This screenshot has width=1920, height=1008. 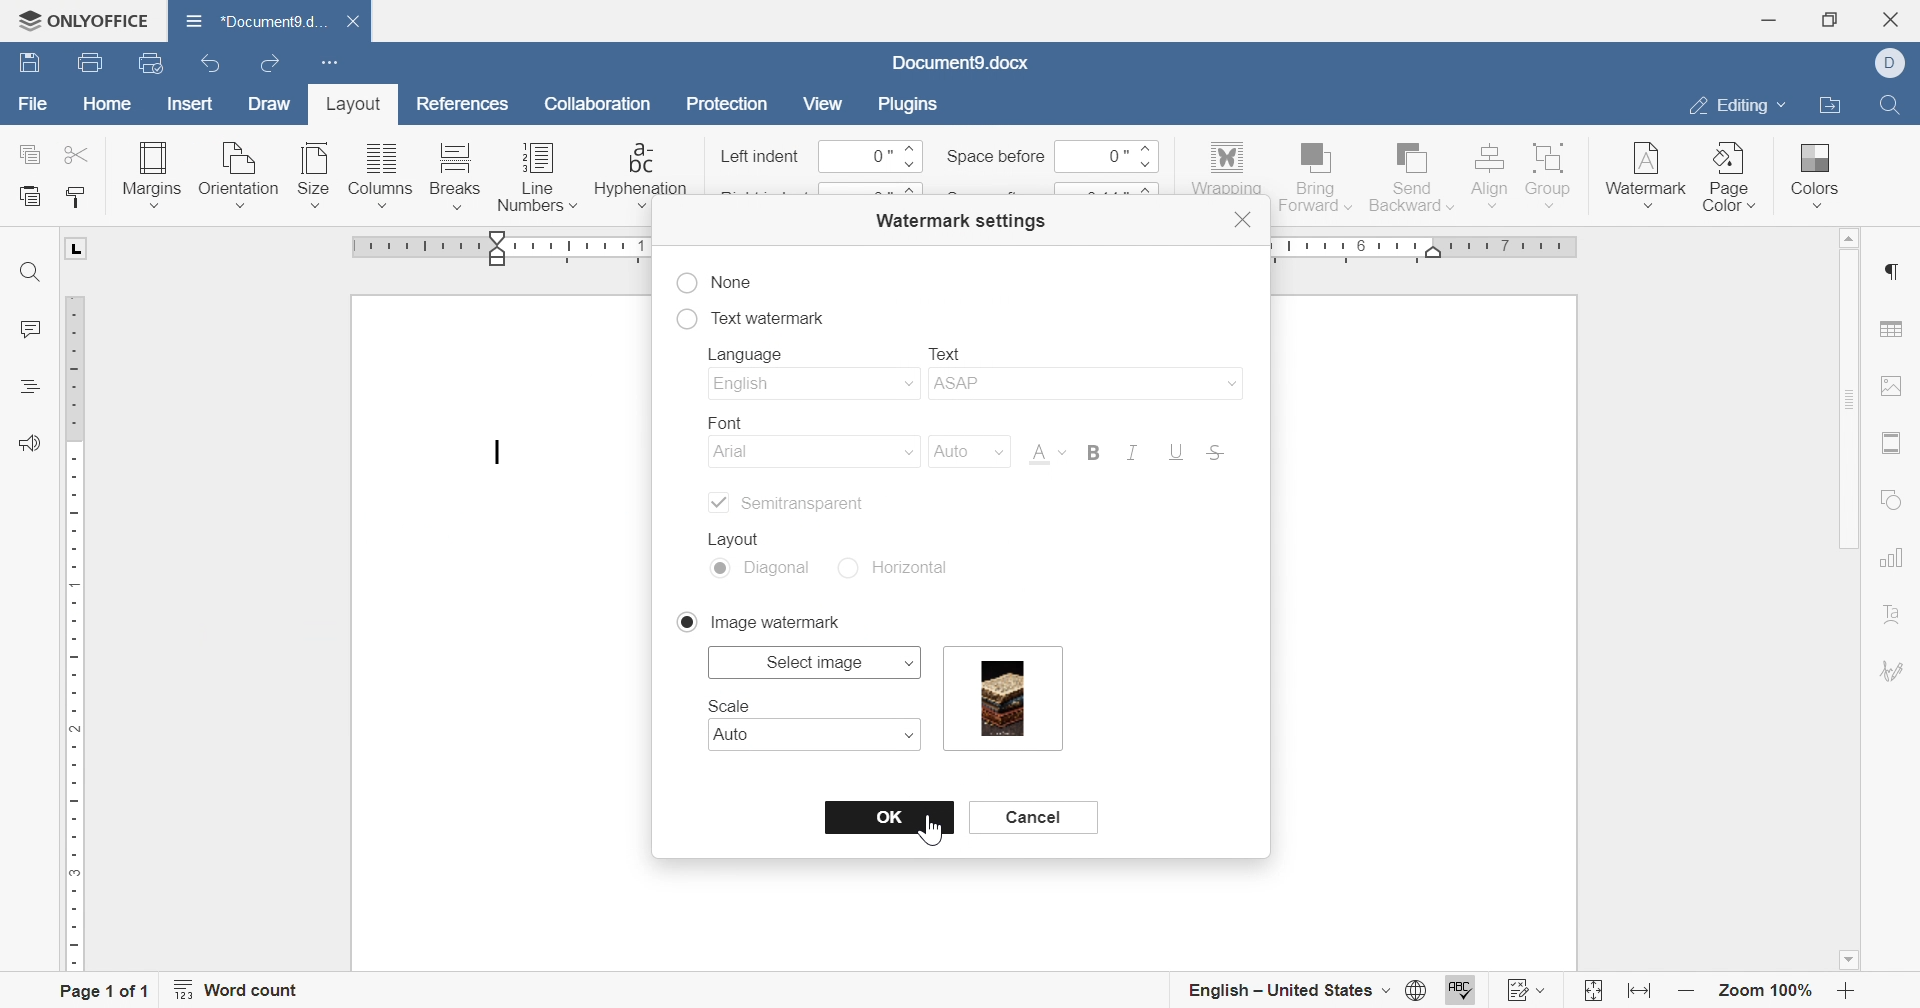 What do you see at coordinates (1836, 19) in the screenshot?
I see `restore down` at bounding box center [1836, 19].